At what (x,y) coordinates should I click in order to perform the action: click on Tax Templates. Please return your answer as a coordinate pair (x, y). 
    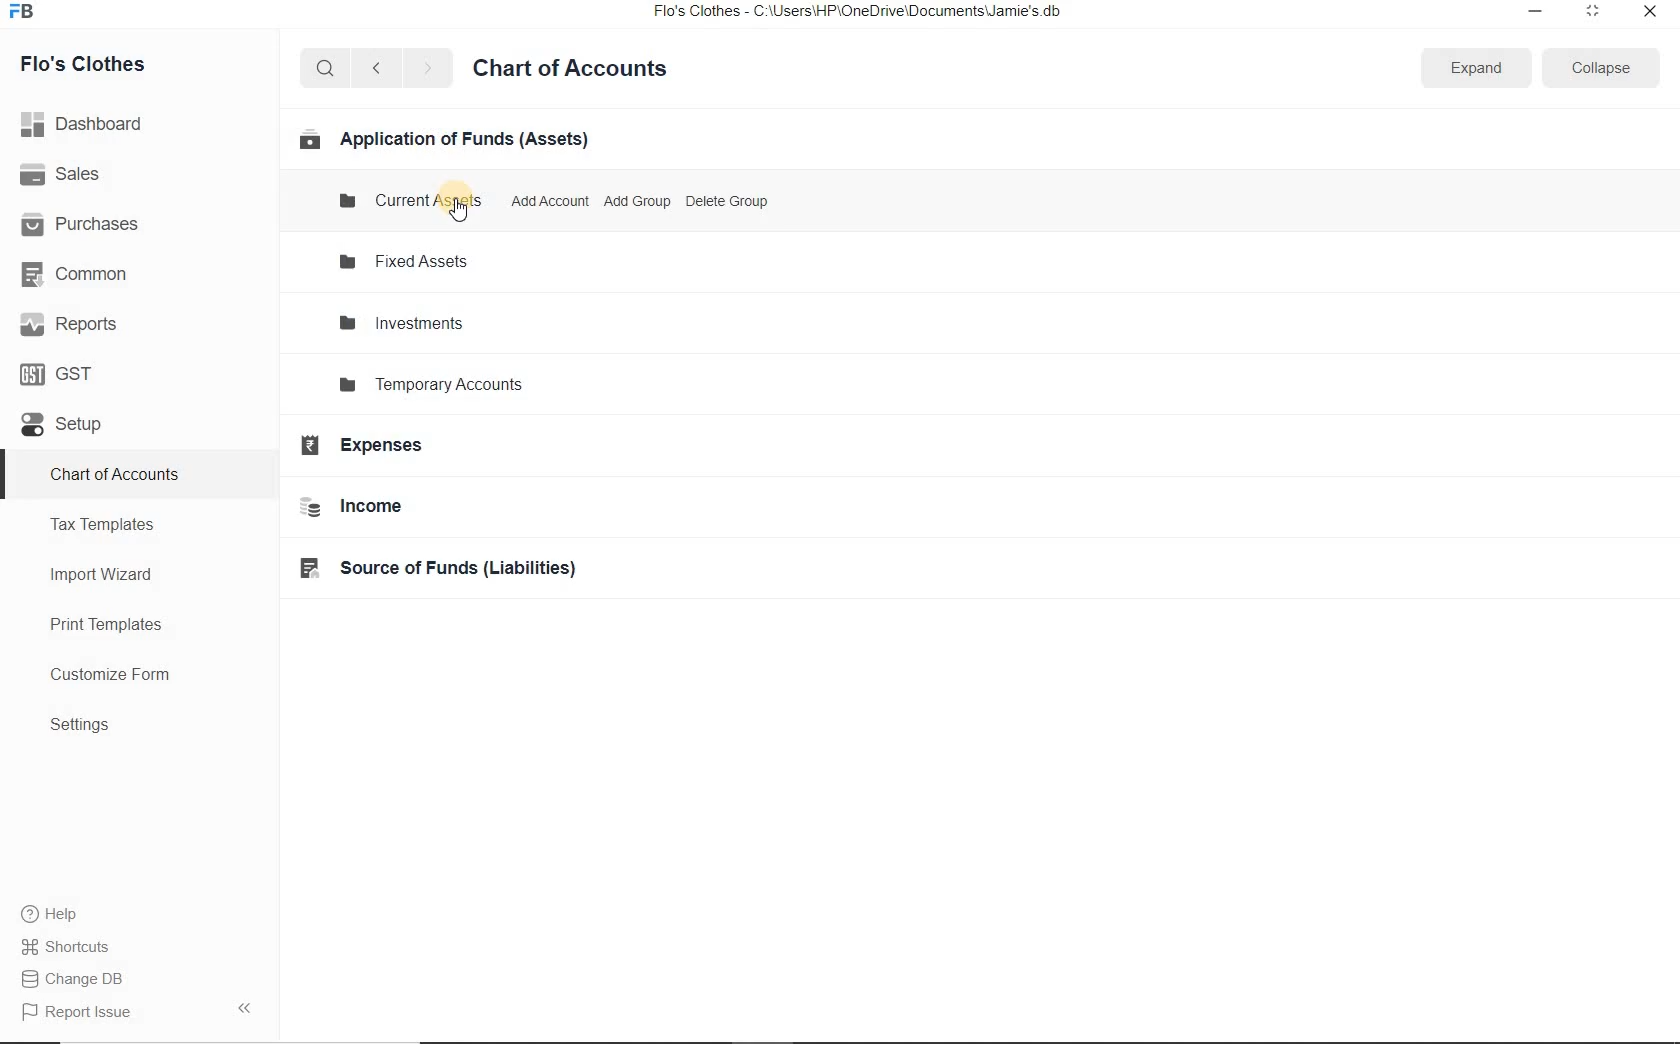
    Looking at the image, I should click on (125, 527).